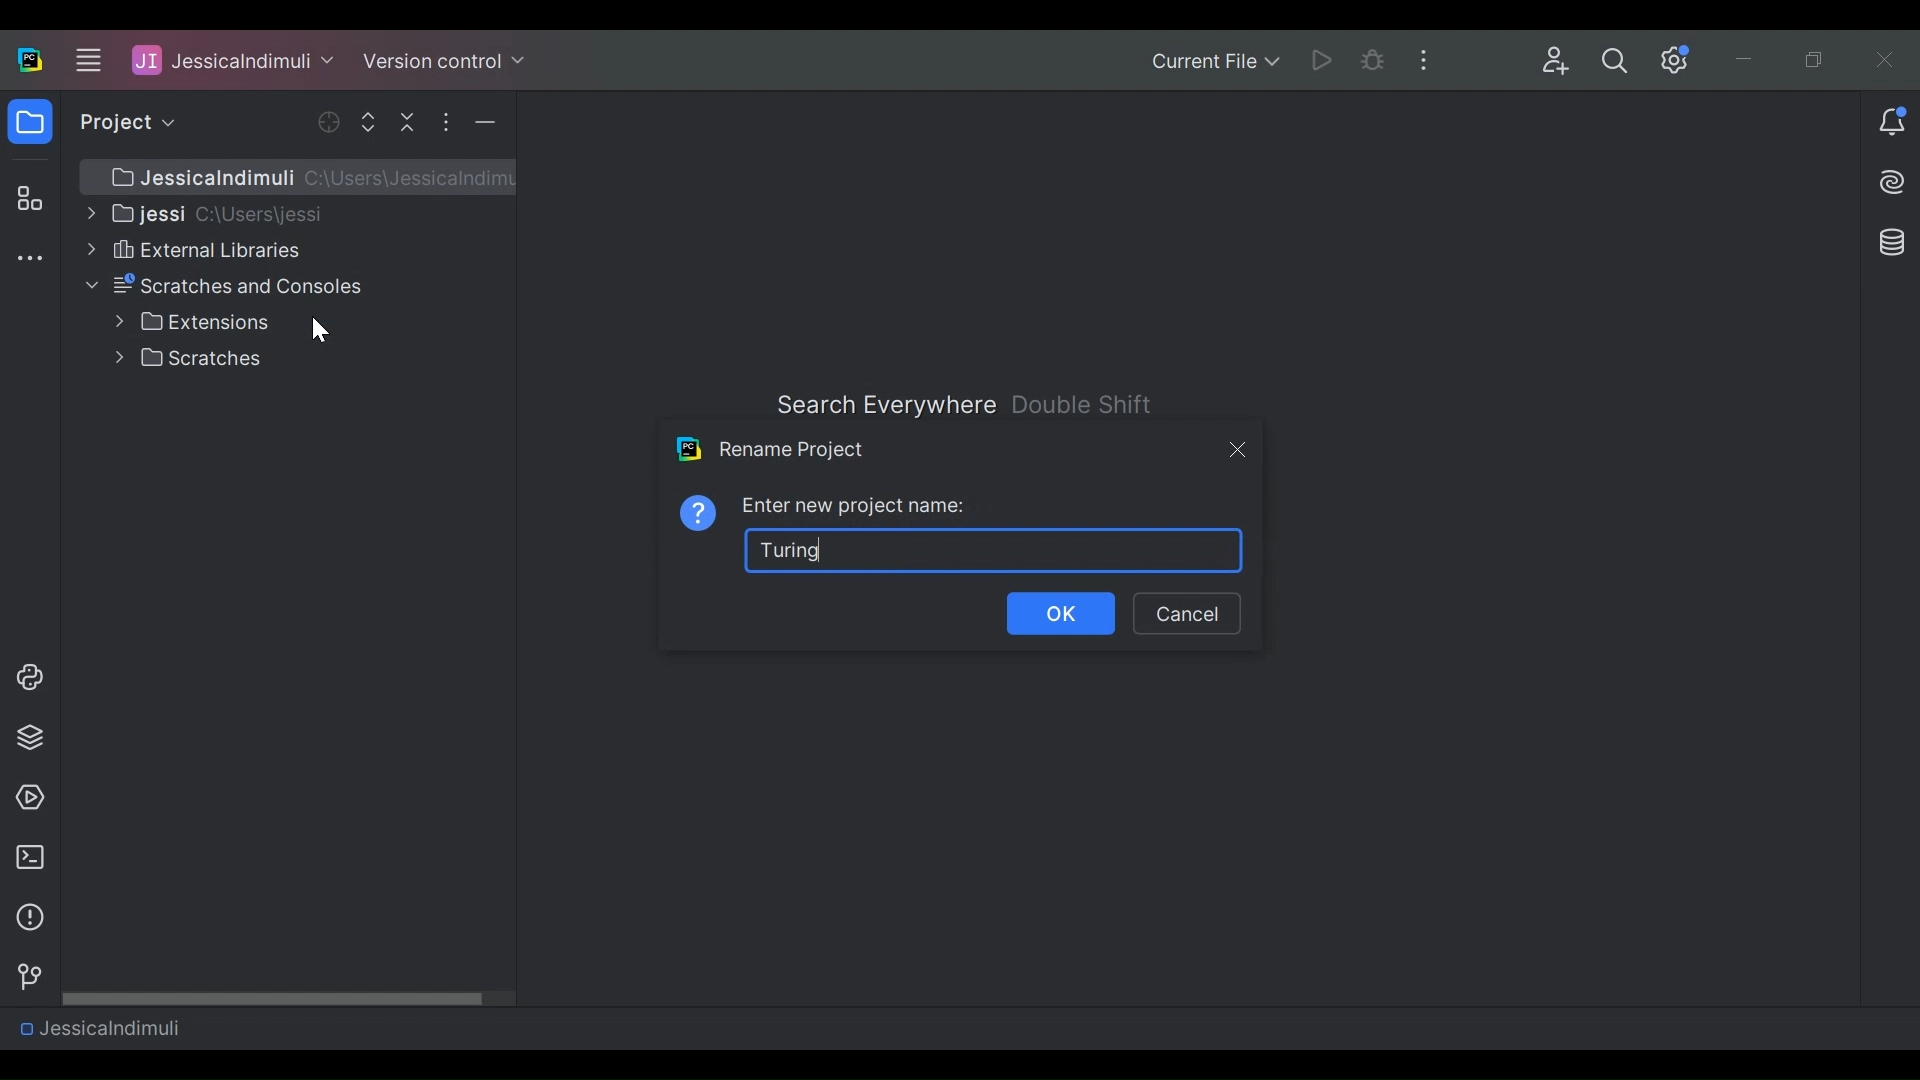 The width and height of the screenshot is (1920, 1080). What do you see at coordinates (1892, 124) in the screenshot?
I see `Notification` at bounding box center [1892, 124].